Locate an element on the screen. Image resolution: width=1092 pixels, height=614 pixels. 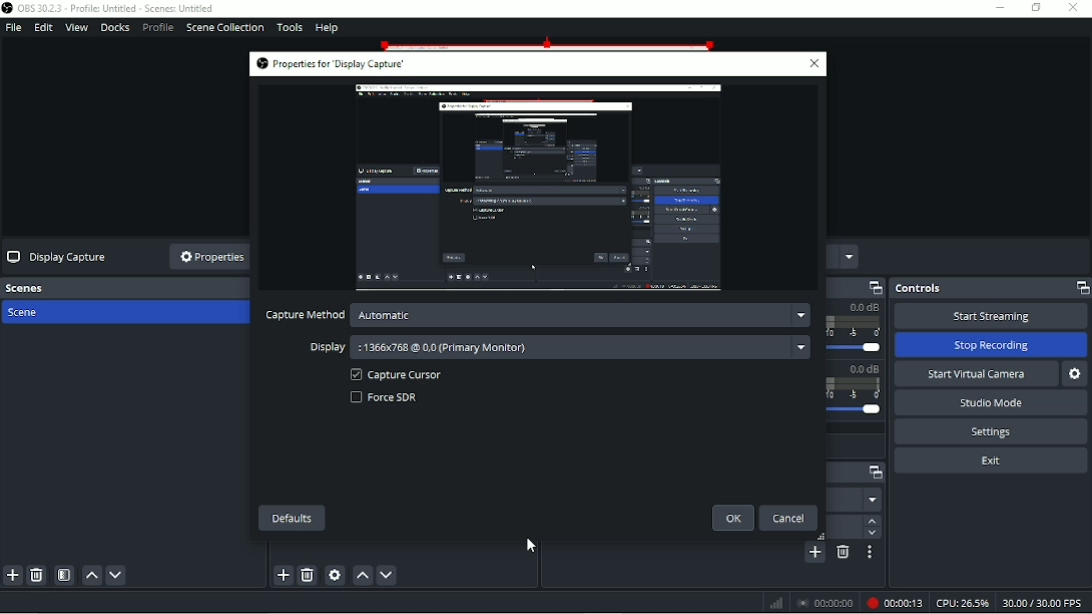
Tools is located at coordinates (289, 28).